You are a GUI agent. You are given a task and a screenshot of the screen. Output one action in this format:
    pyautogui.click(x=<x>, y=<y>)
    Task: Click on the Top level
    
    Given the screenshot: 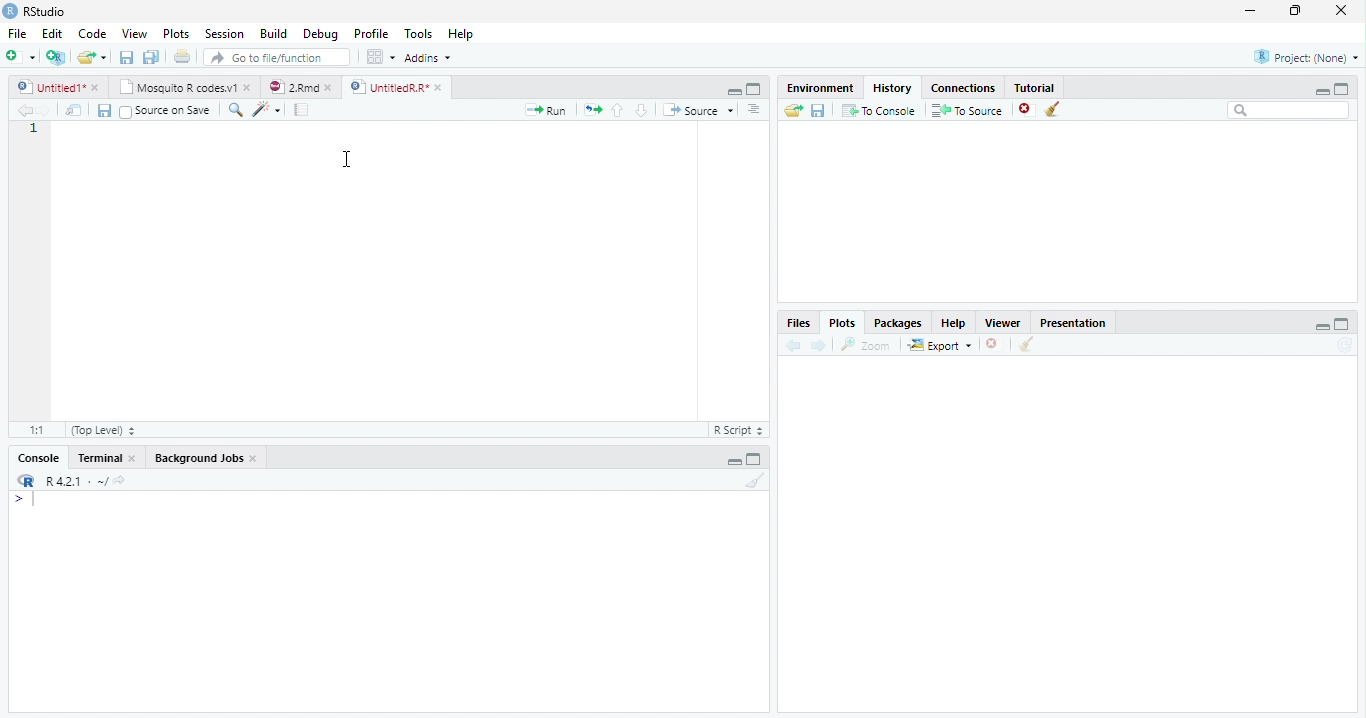 What is the action you would take?
    pyautogui.click(x=102, y=430)
    